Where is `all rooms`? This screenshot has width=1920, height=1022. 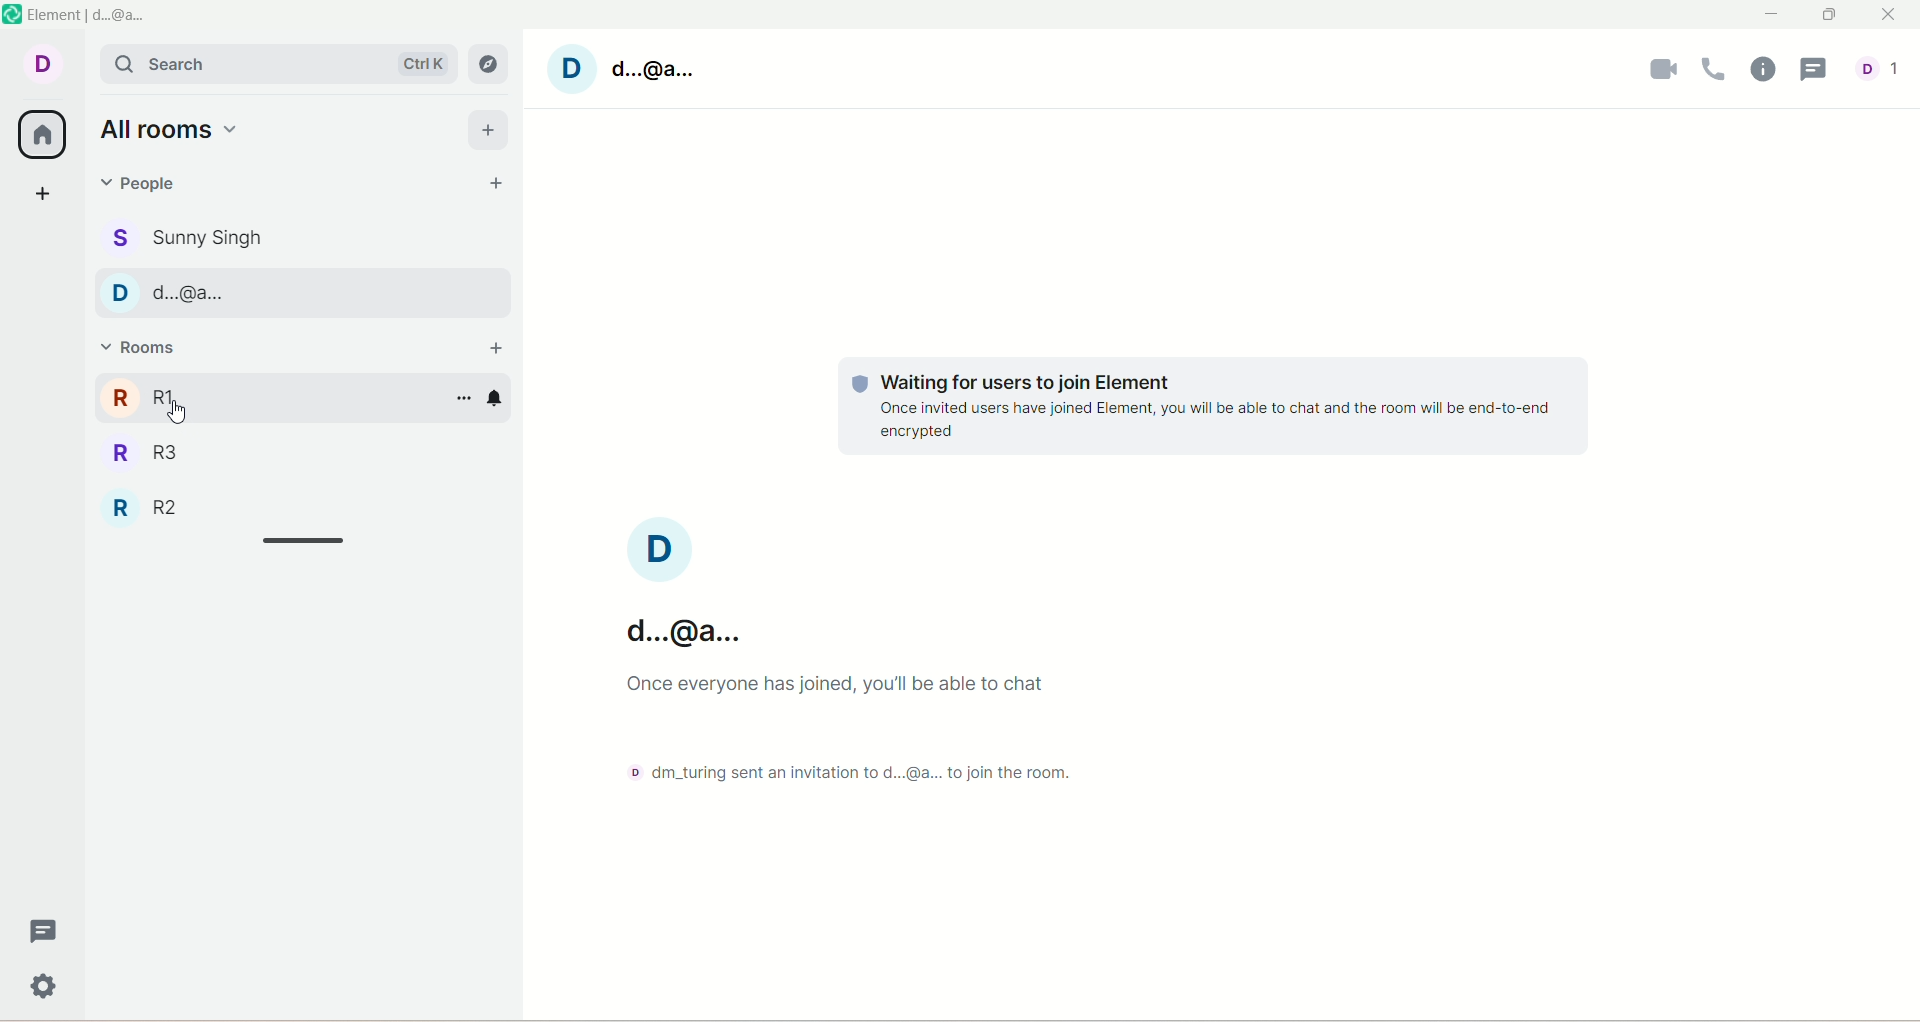 all rooms is located at coordinates (173, 131).